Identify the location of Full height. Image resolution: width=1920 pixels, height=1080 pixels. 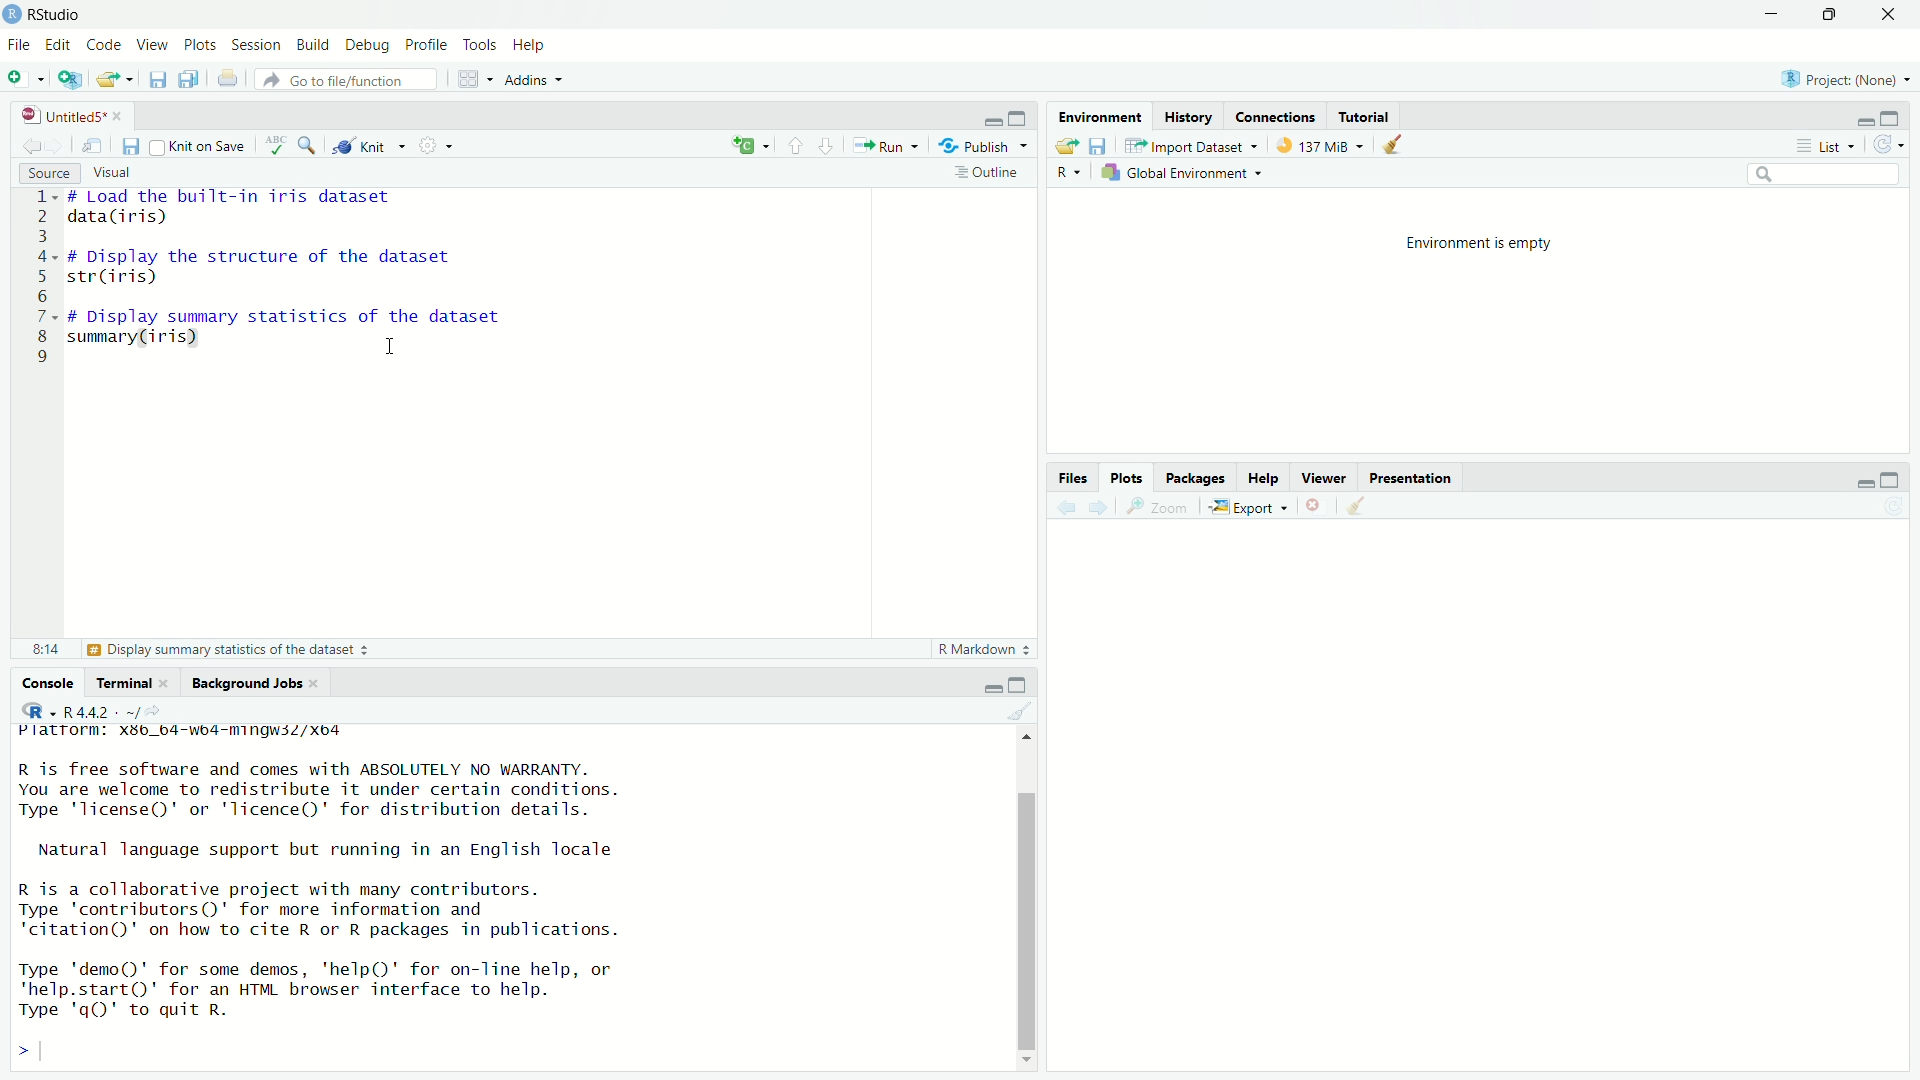
(1018, 117).